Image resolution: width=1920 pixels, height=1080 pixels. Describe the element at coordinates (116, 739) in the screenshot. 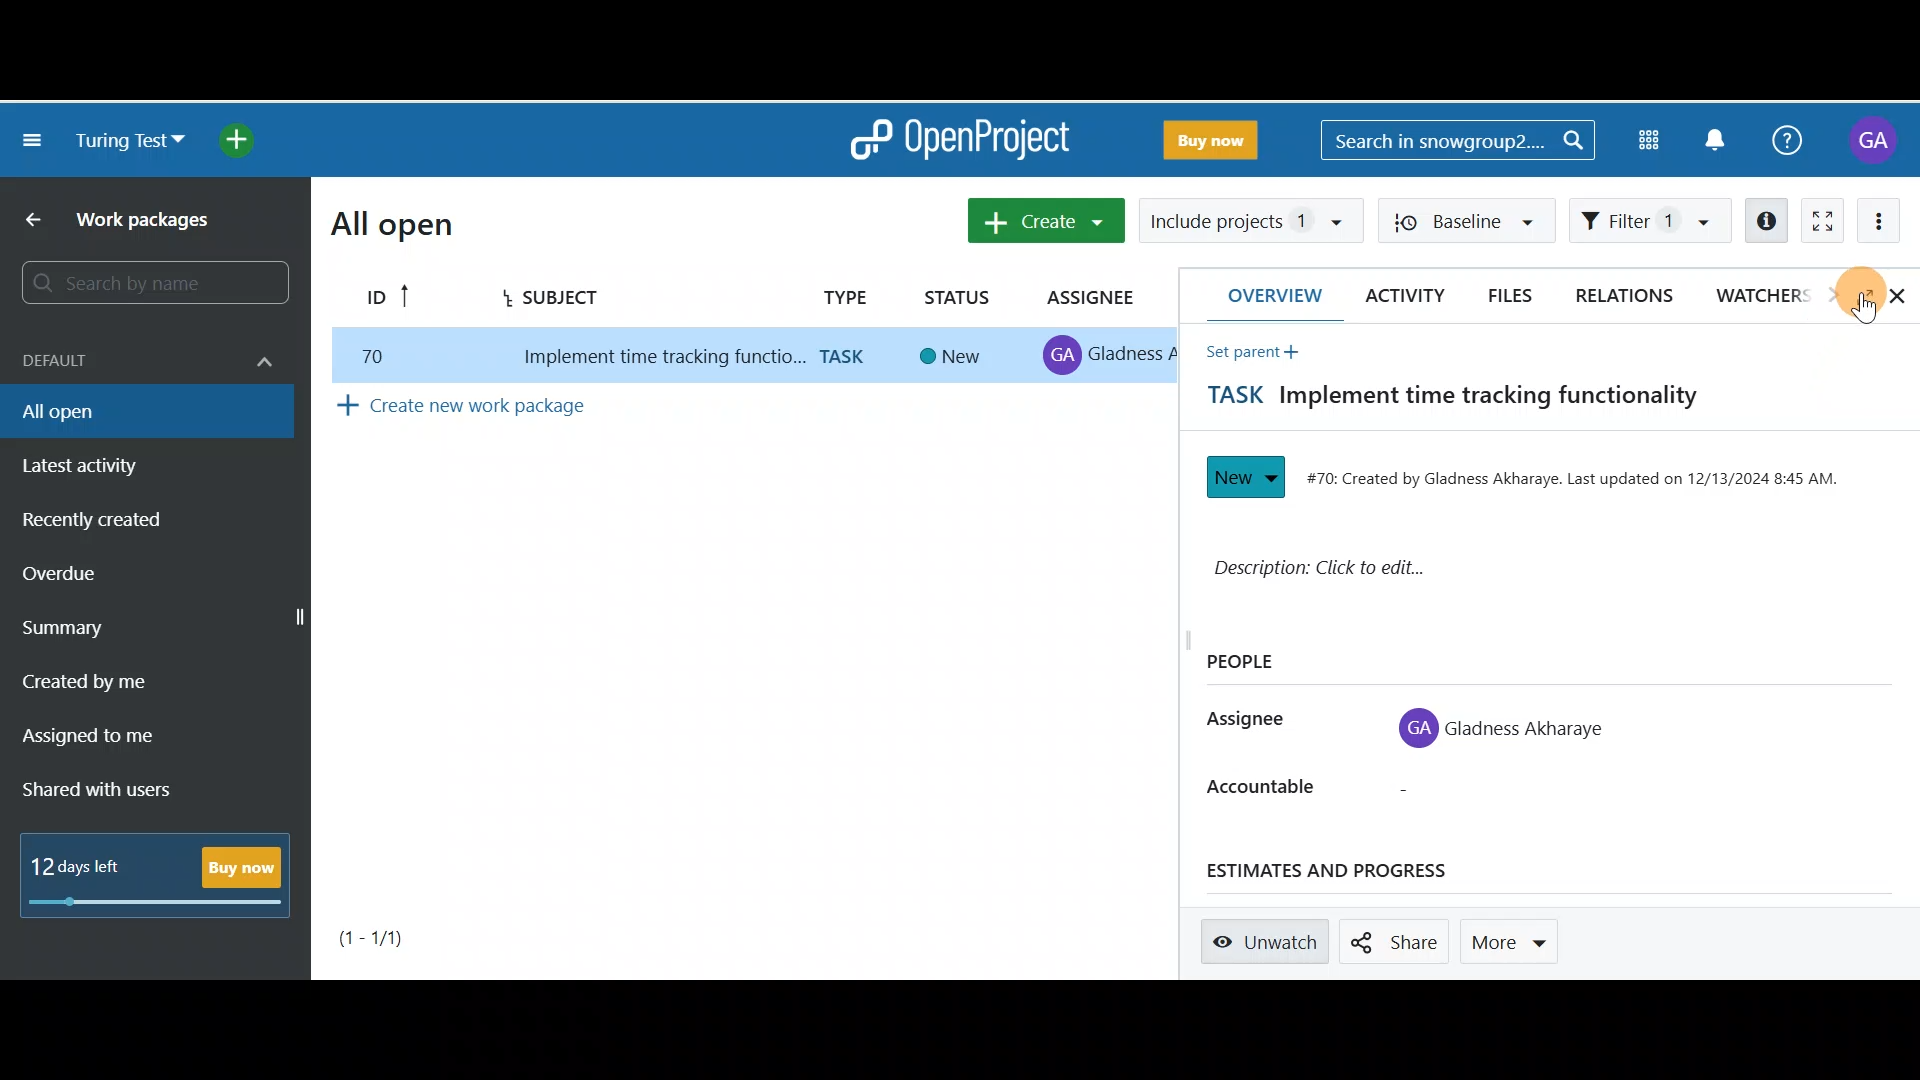

I see `Assigned to me` at that location.